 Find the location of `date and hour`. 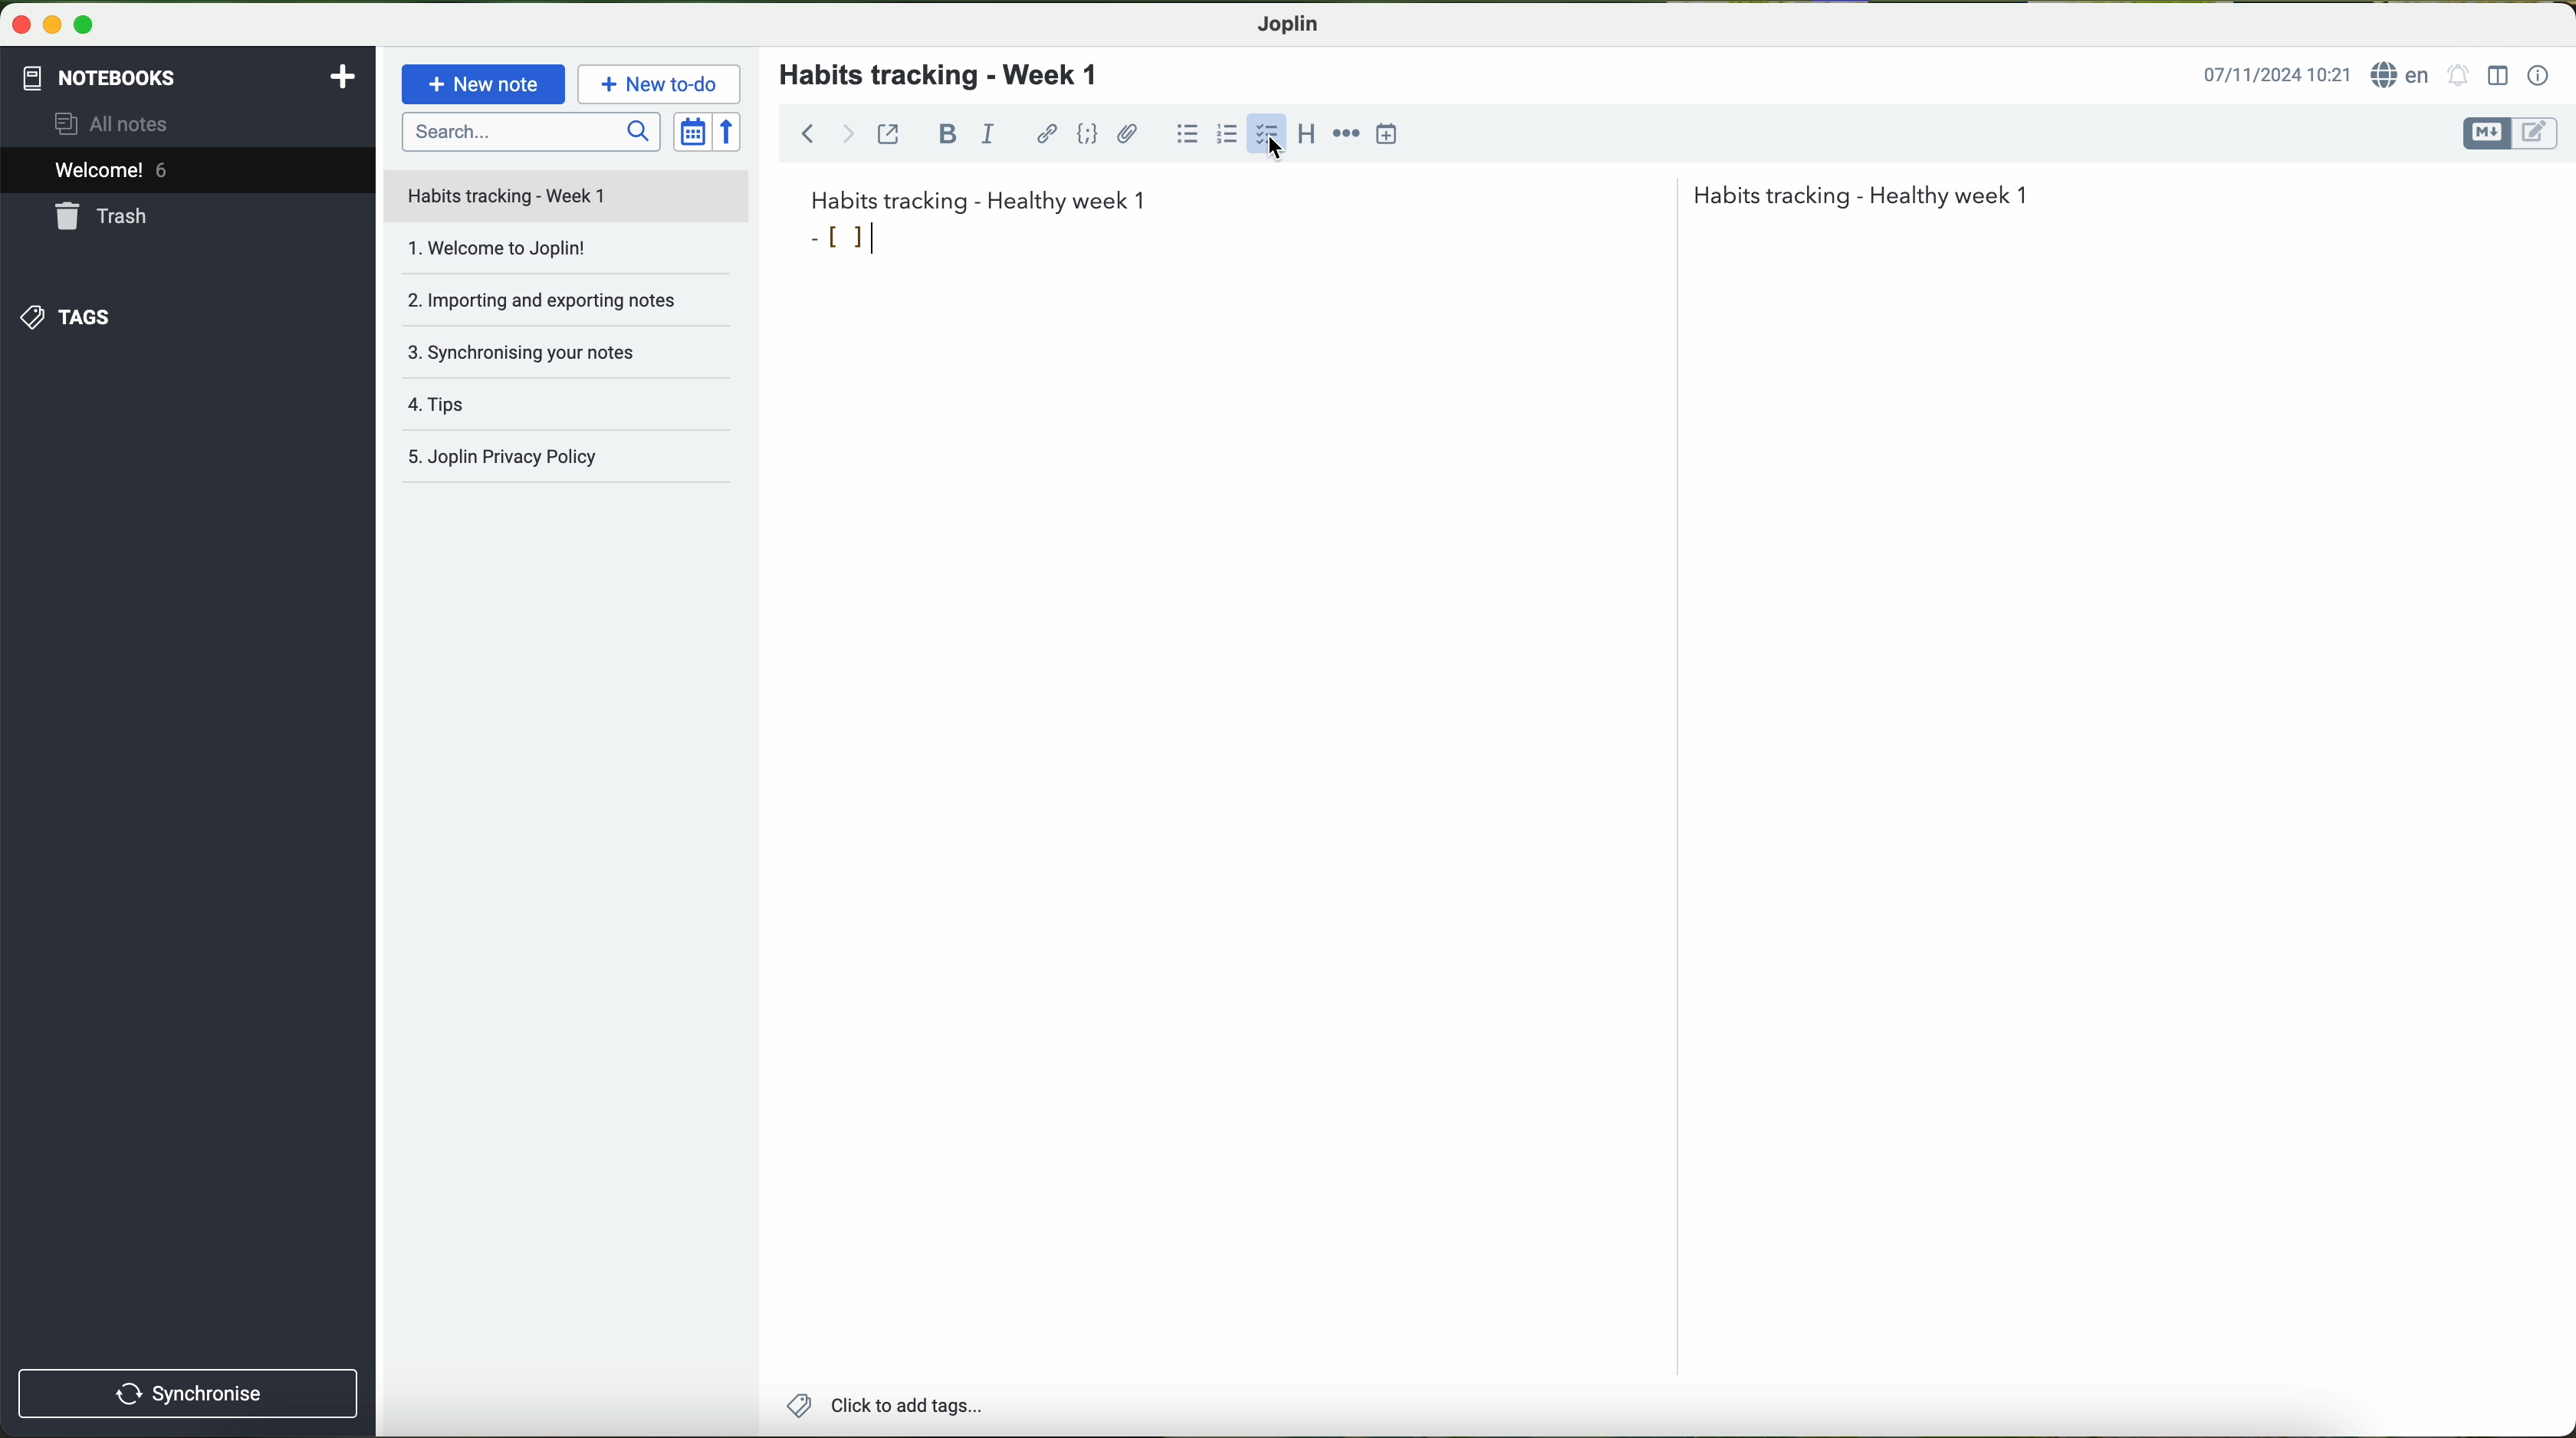

date and hour is located at coordinates (2277, 73).